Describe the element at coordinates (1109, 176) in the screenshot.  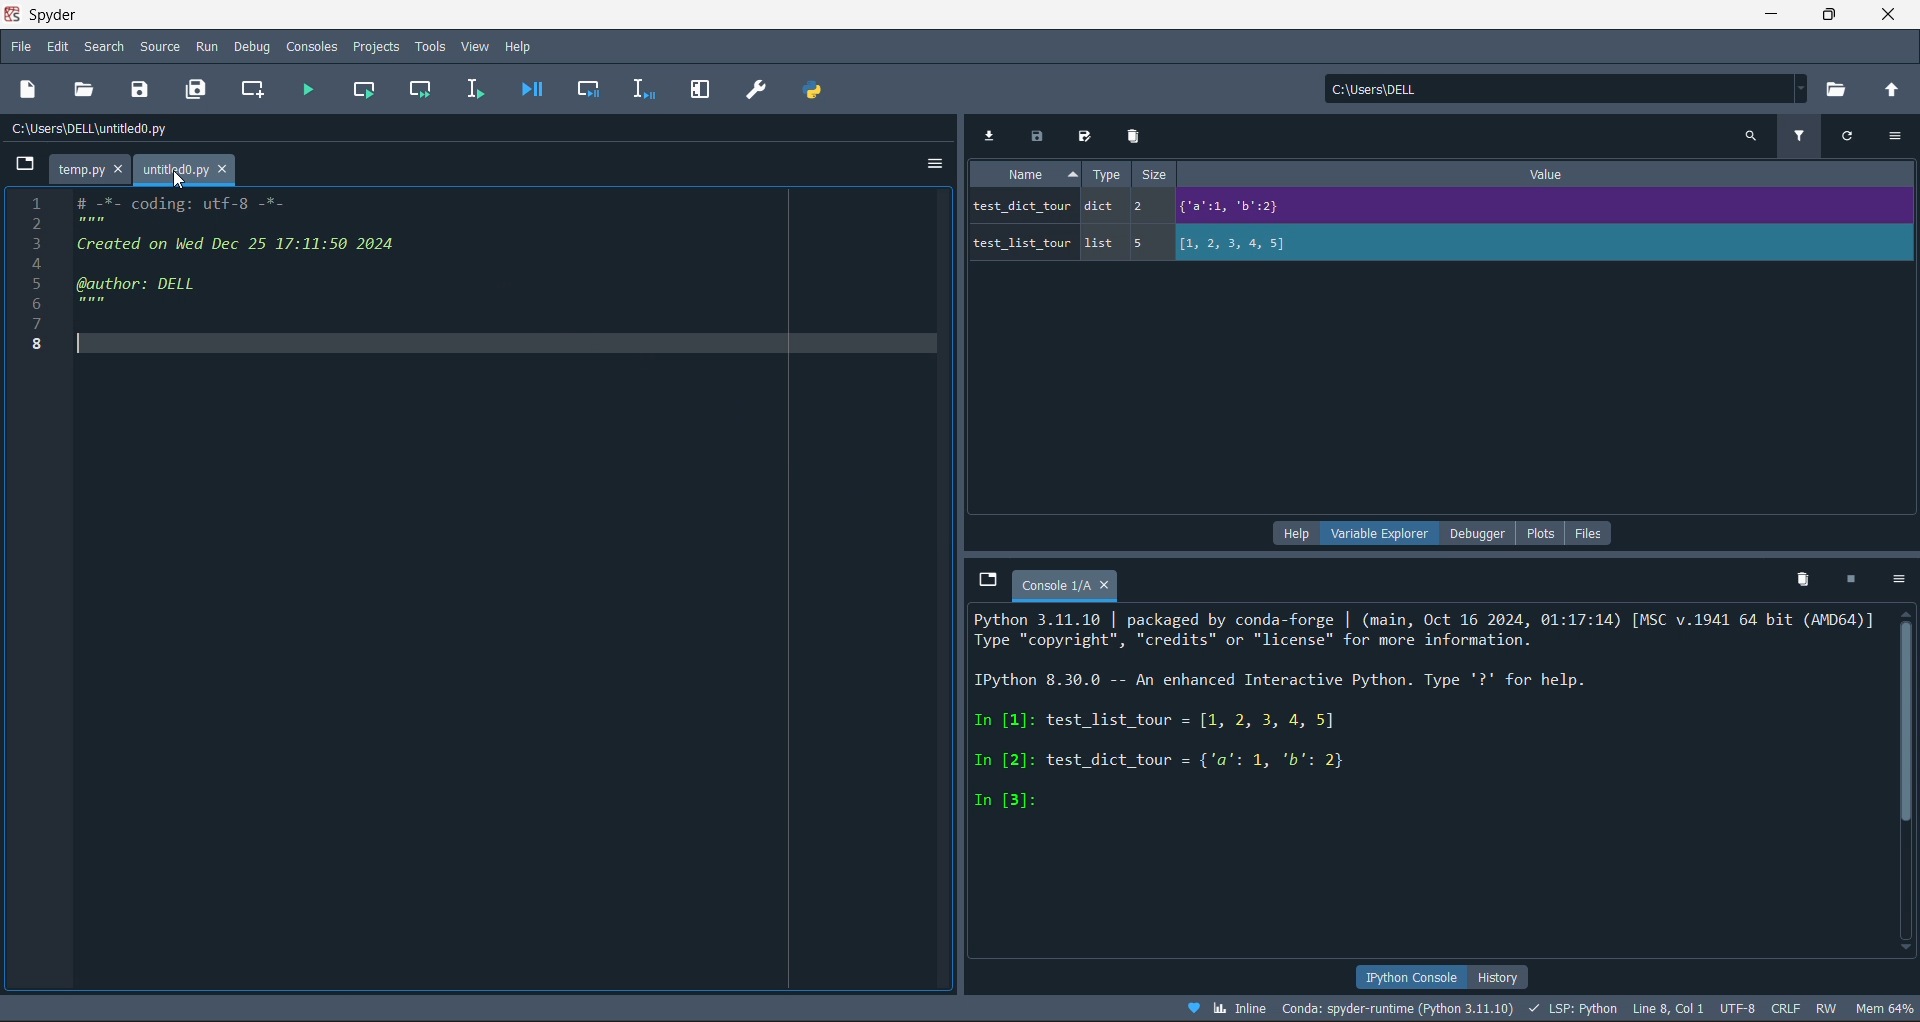
I see `type` at that location.